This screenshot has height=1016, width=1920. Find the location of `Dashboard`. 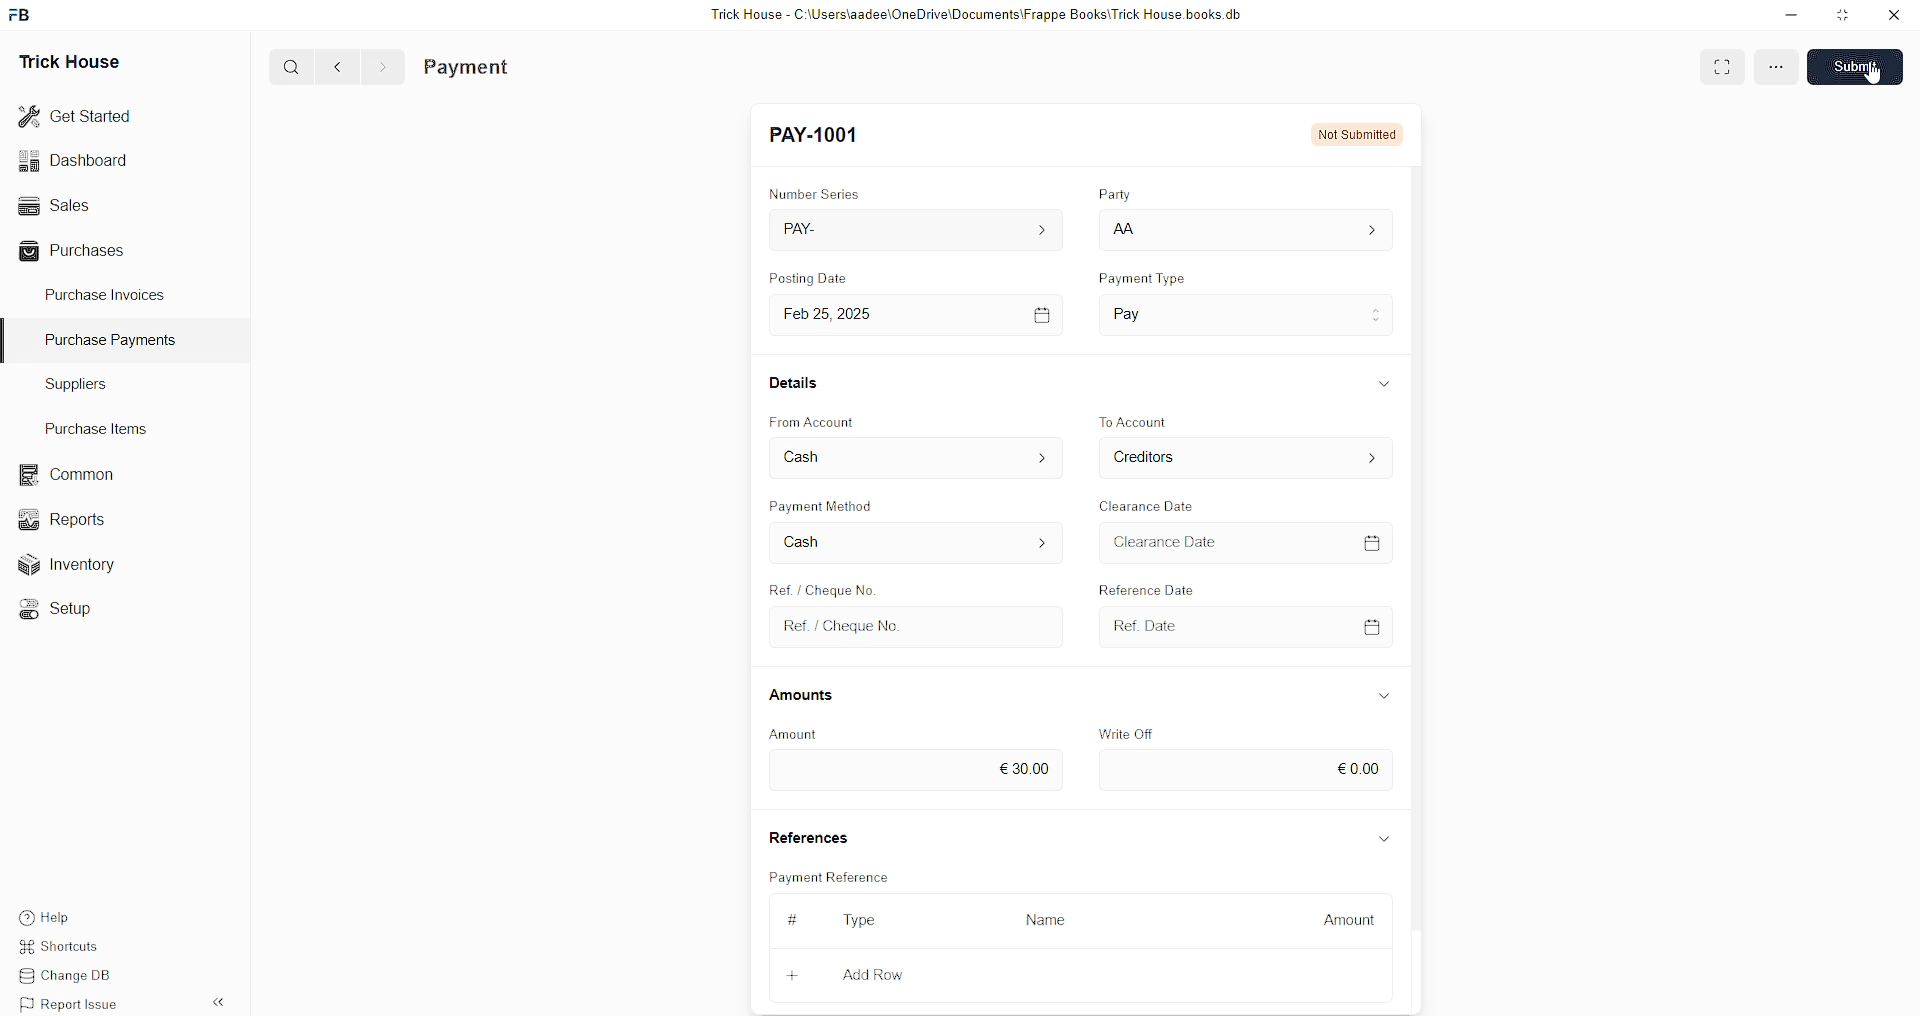

Dashboard is located at coordinates (78, 160).